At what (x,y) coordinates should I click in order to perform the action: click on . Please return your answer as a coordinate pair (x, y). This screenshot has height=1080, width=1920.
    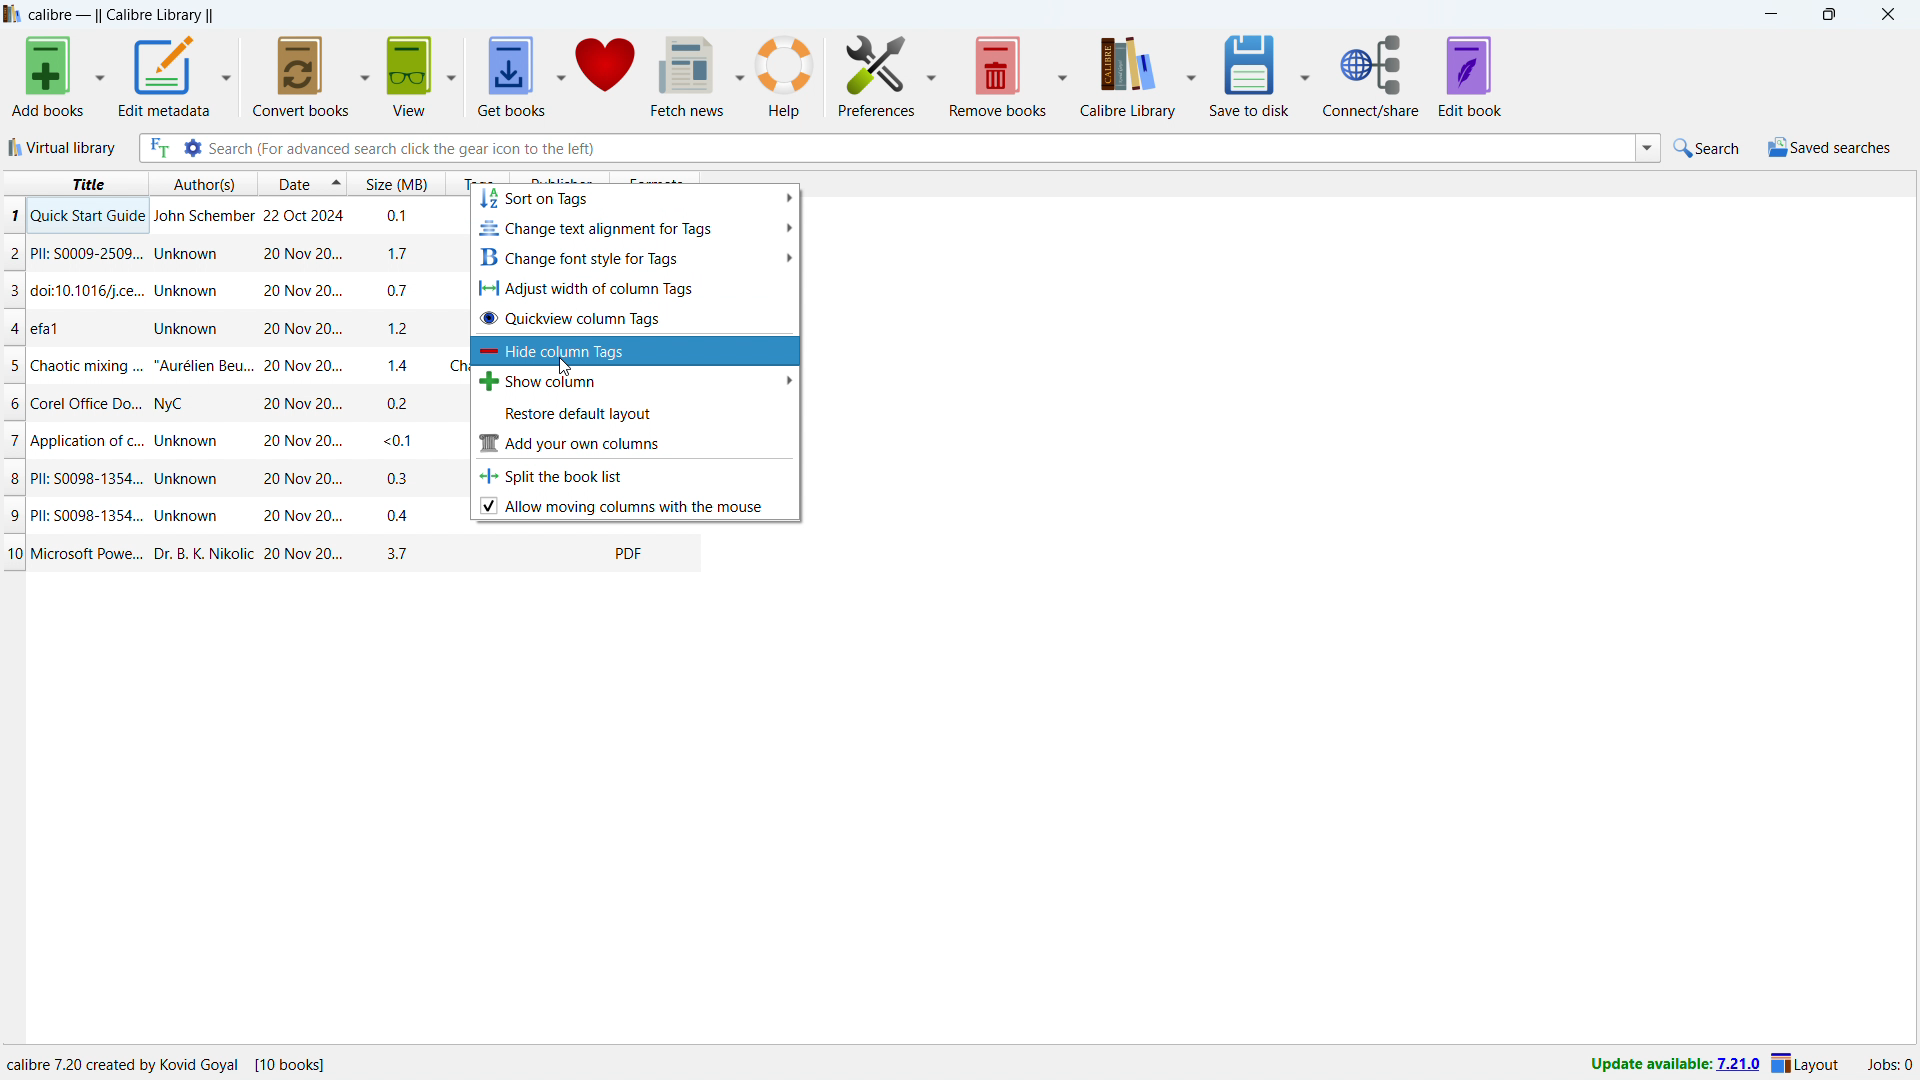
    Looking at the image, I should click on (175, 1058).